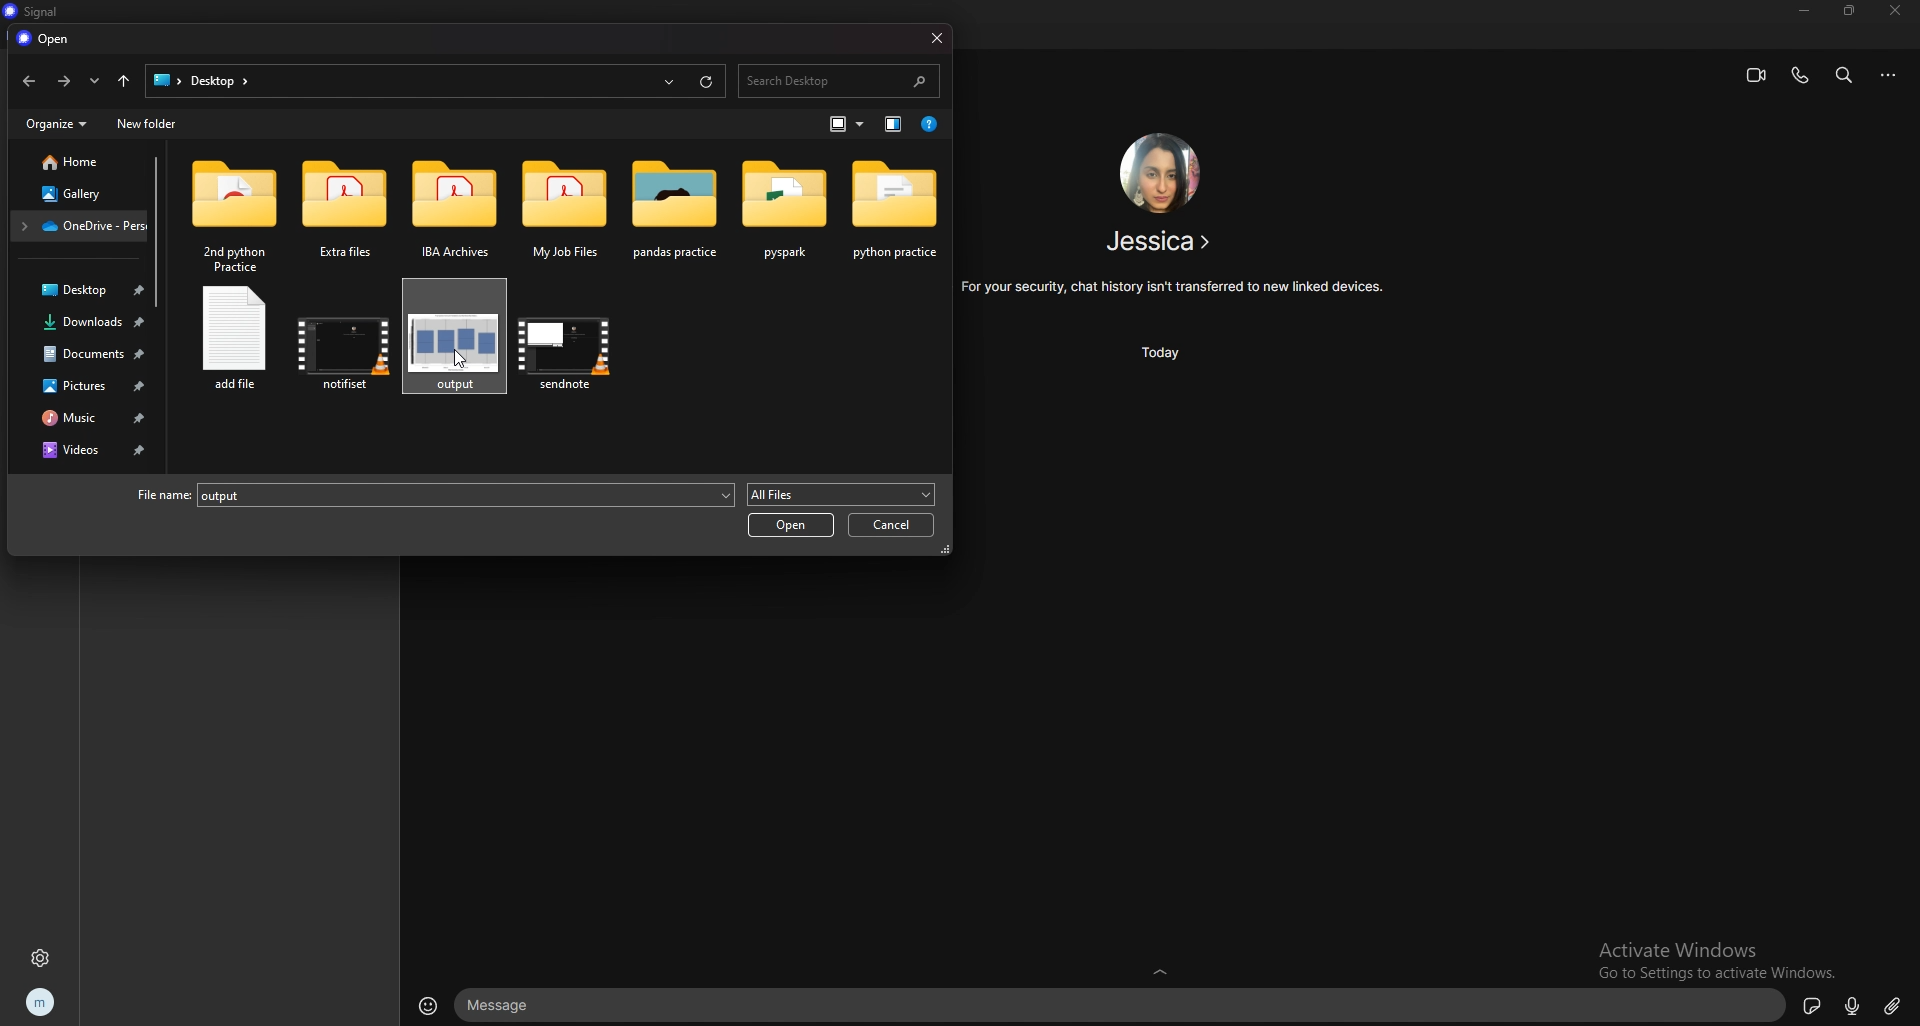 Image resolution: width=1920 pixels, height=1026 pixels. What do you see at coordinates (706, 80) in the screenshot?
I see `refresh` at bounding box center [706, 80].